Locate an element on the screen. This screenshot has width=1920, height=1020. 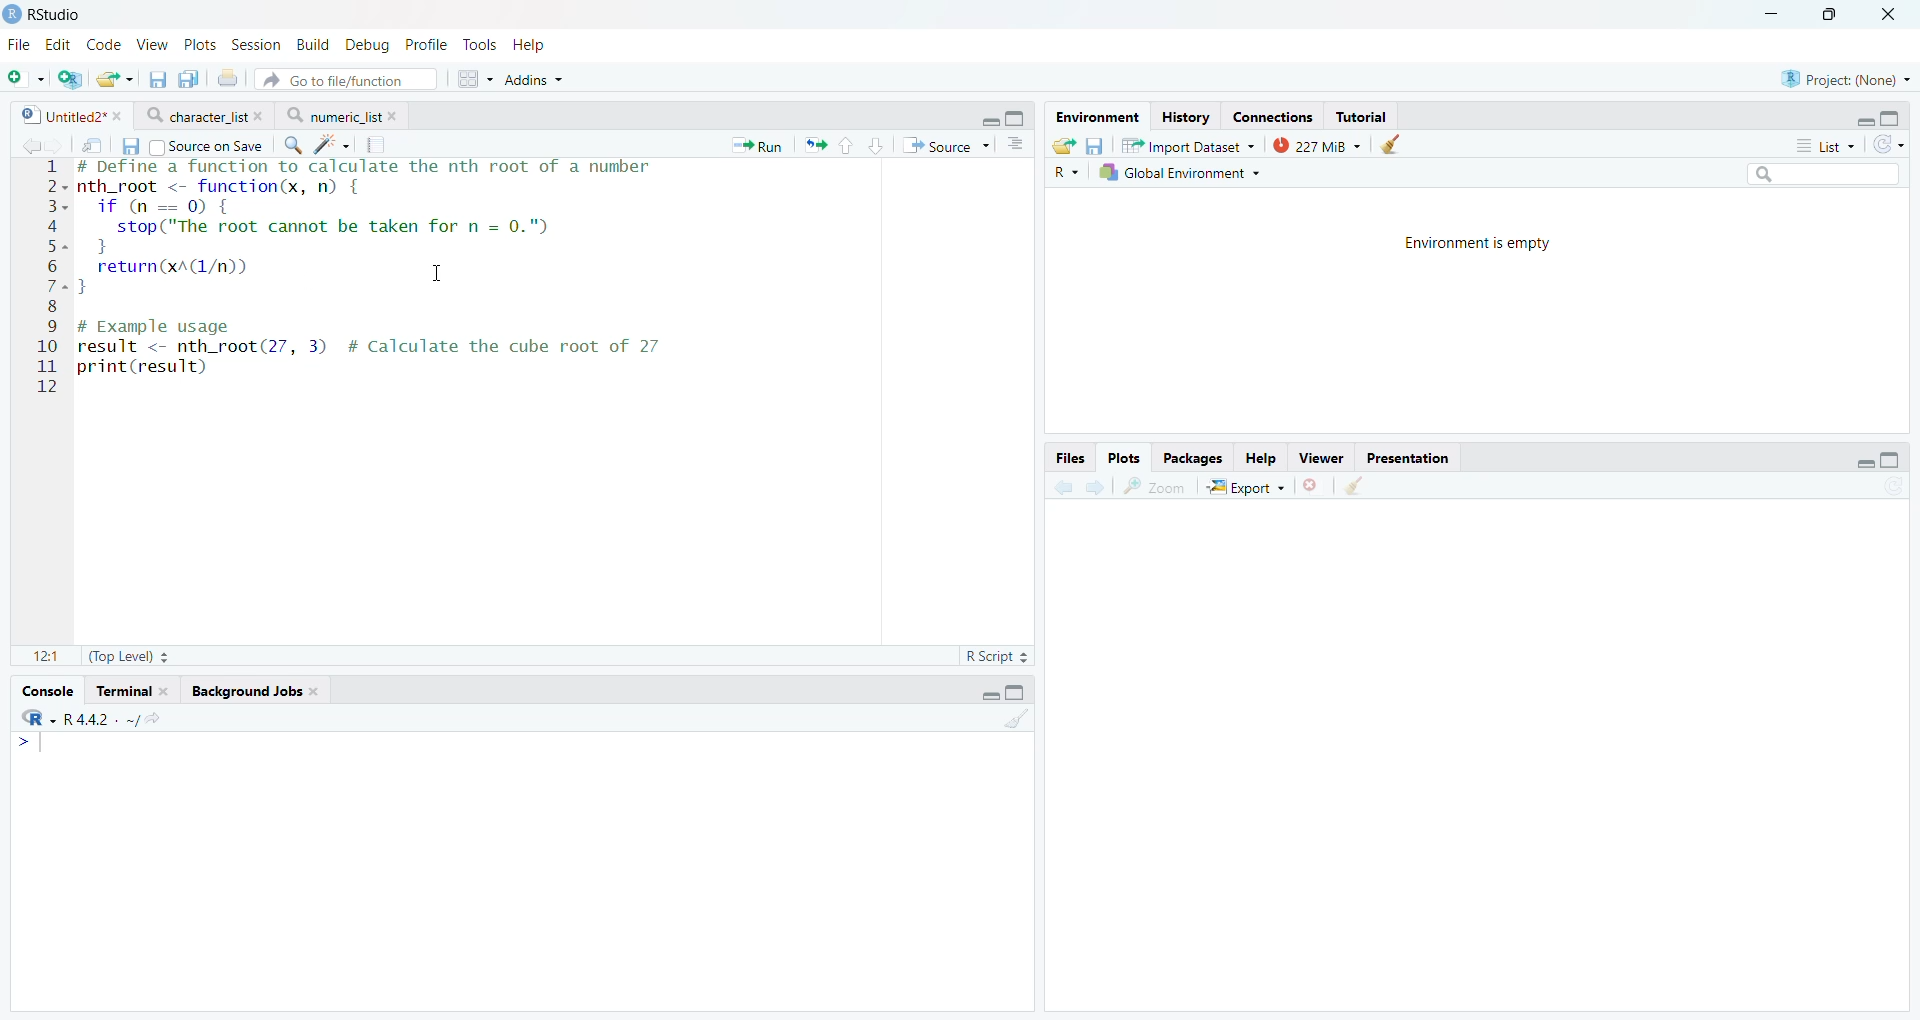
Full height is located at coordinates (1892, 459).